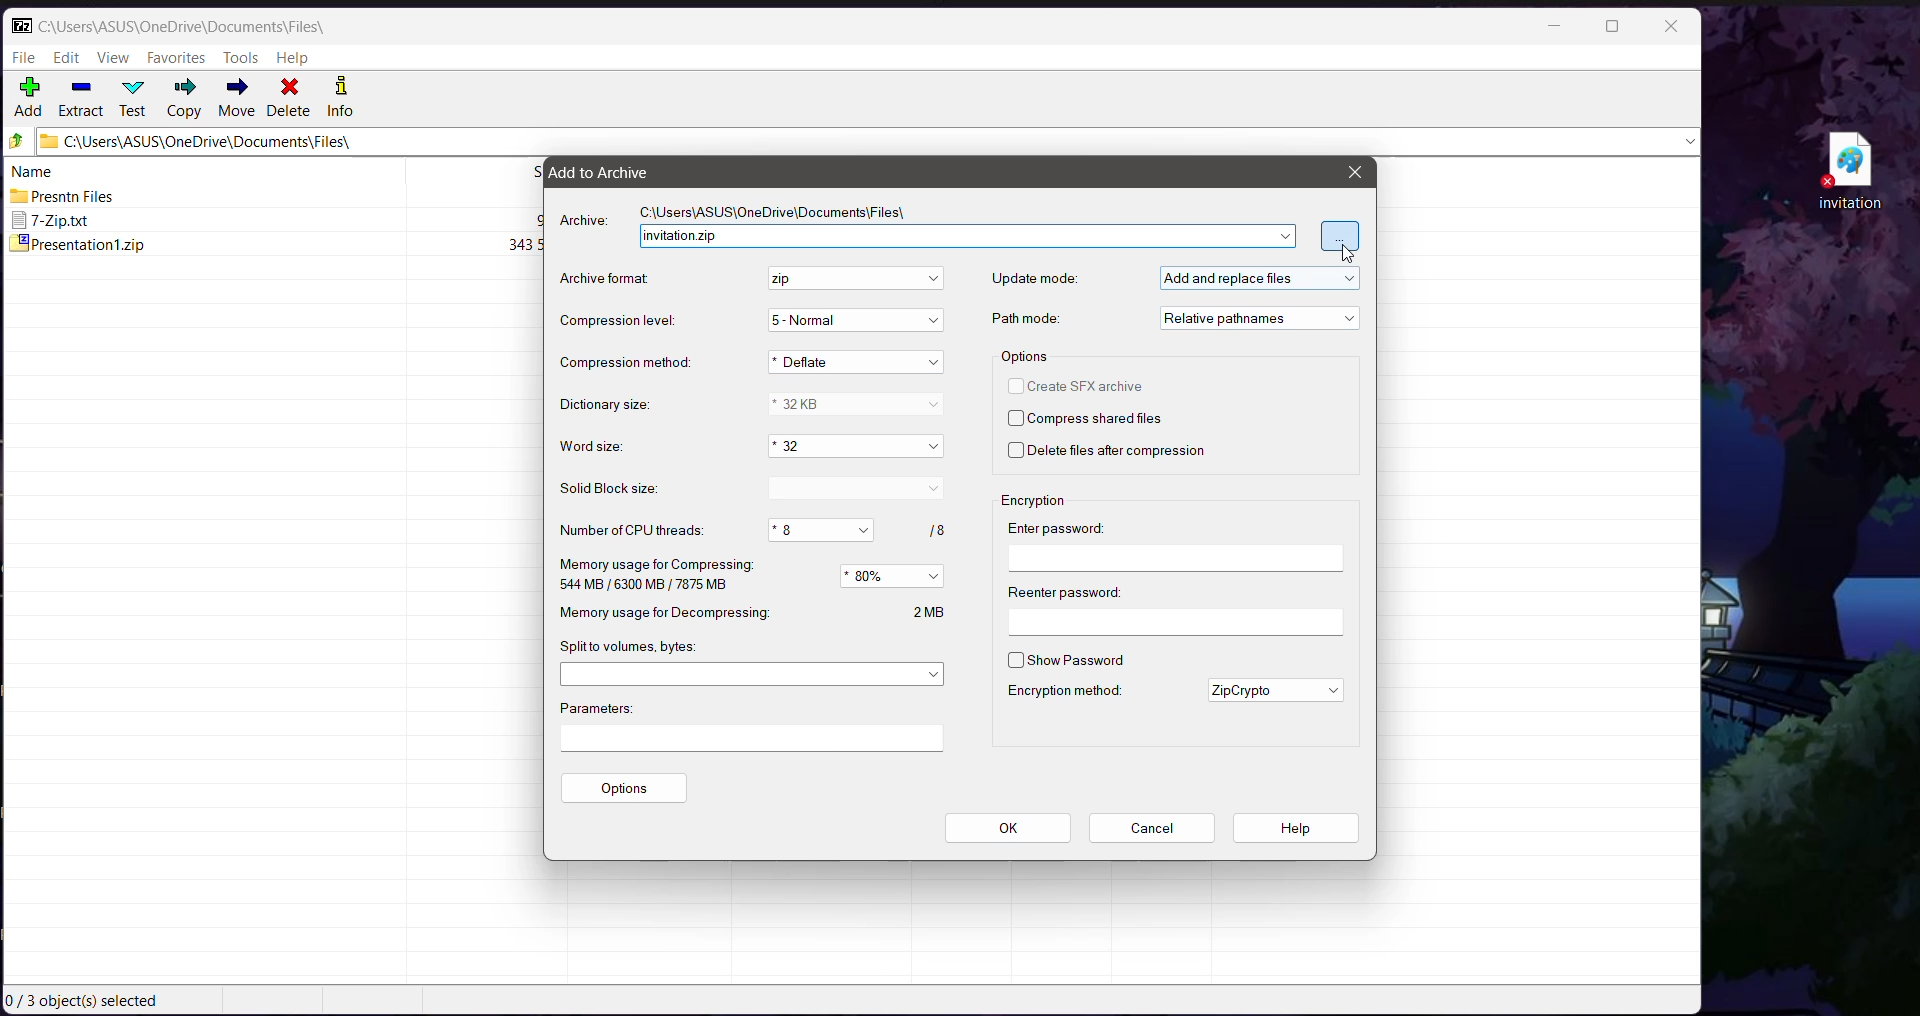  What do you see at coordinates (89, 1001) in the screenshot?
I see `Current Selection` at bounding box center [89, 1001].